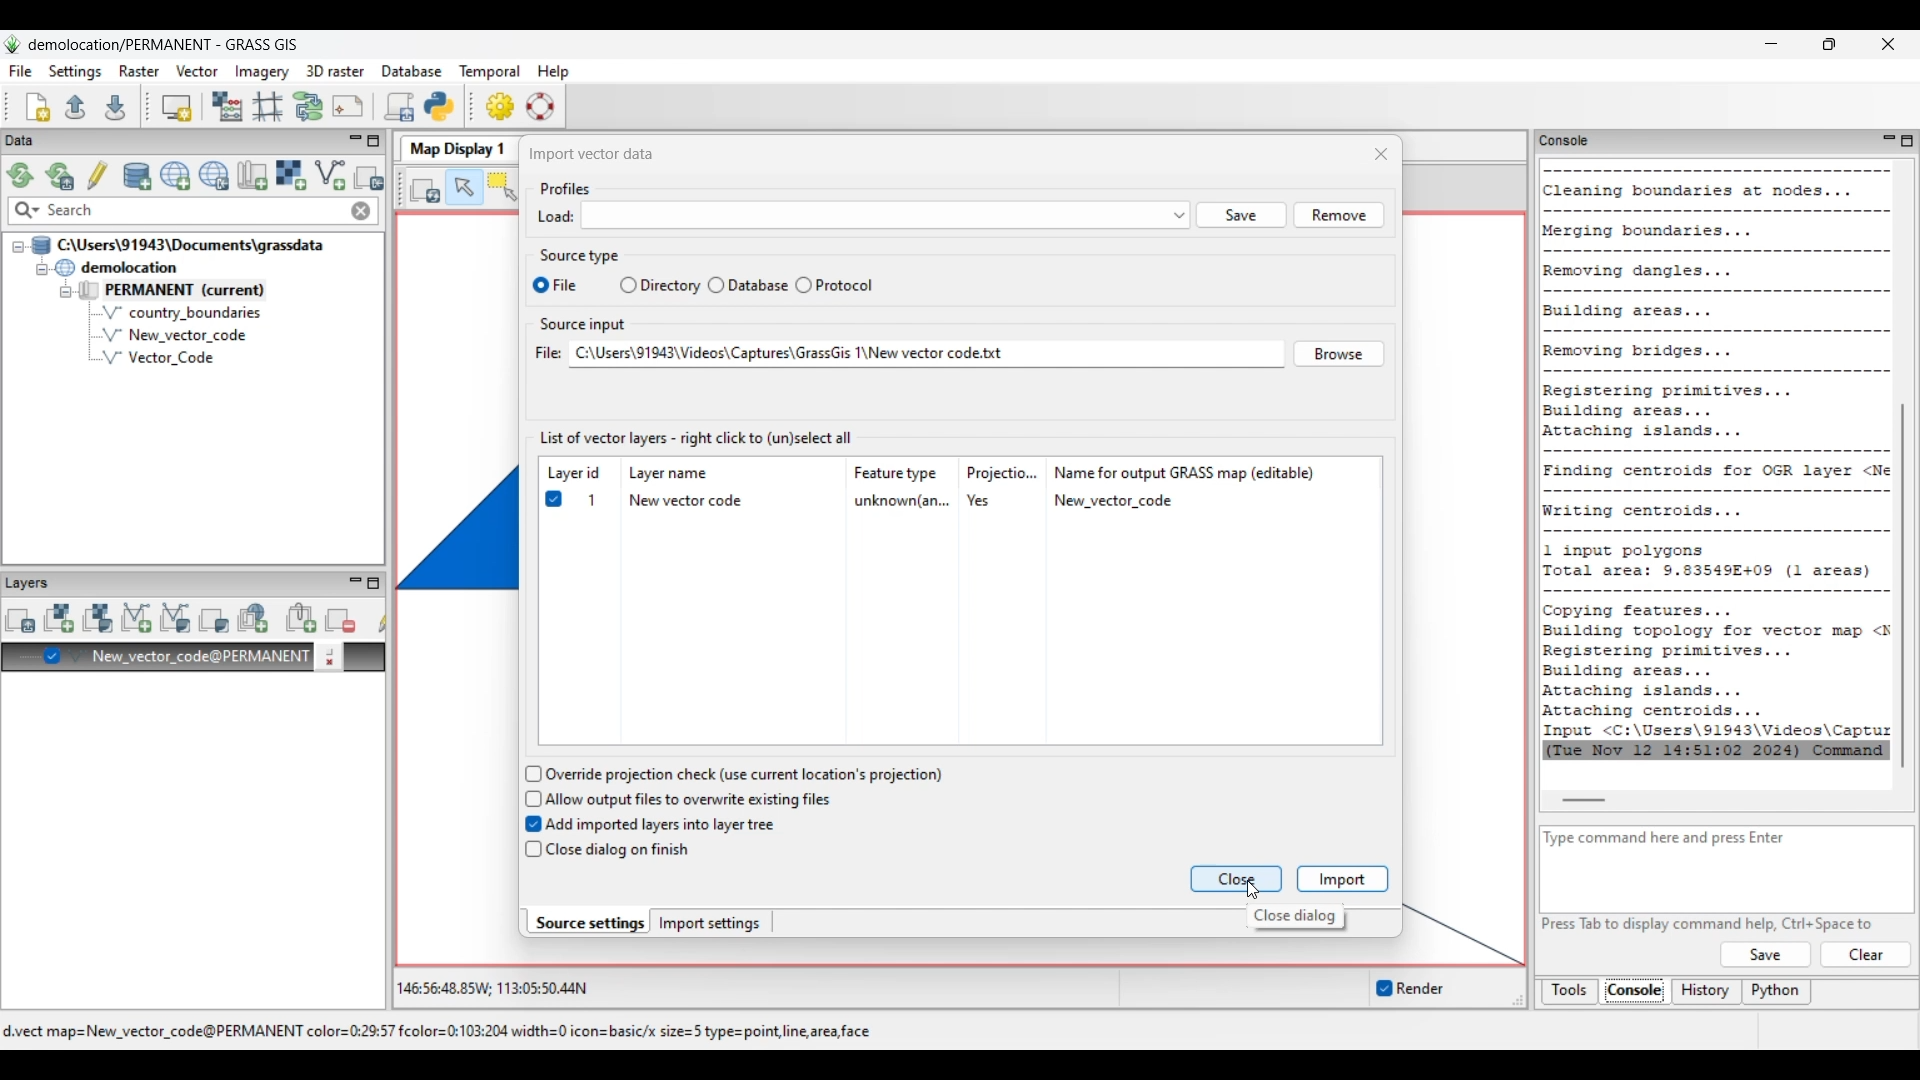  What do you see at coordinates (619, 851) in the screenshot?
I see `Close dialog on finish` at bounding box center [619, 851].